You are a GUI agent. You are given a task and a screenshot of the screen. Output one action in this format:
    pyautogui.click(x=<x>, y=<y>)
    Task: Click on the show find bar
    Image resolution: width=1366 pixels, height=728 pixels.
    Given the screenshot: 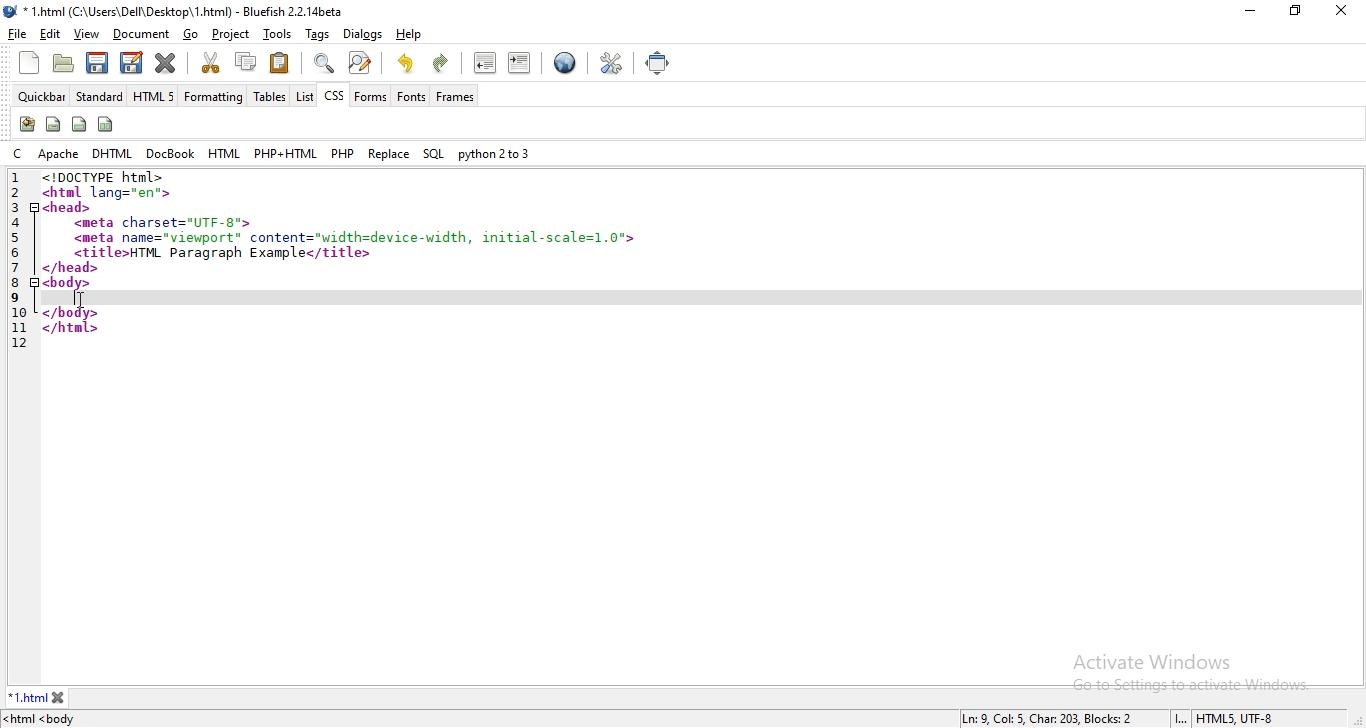 What is the action you would take?
    pyautogui.click(x=322, y=63)
    